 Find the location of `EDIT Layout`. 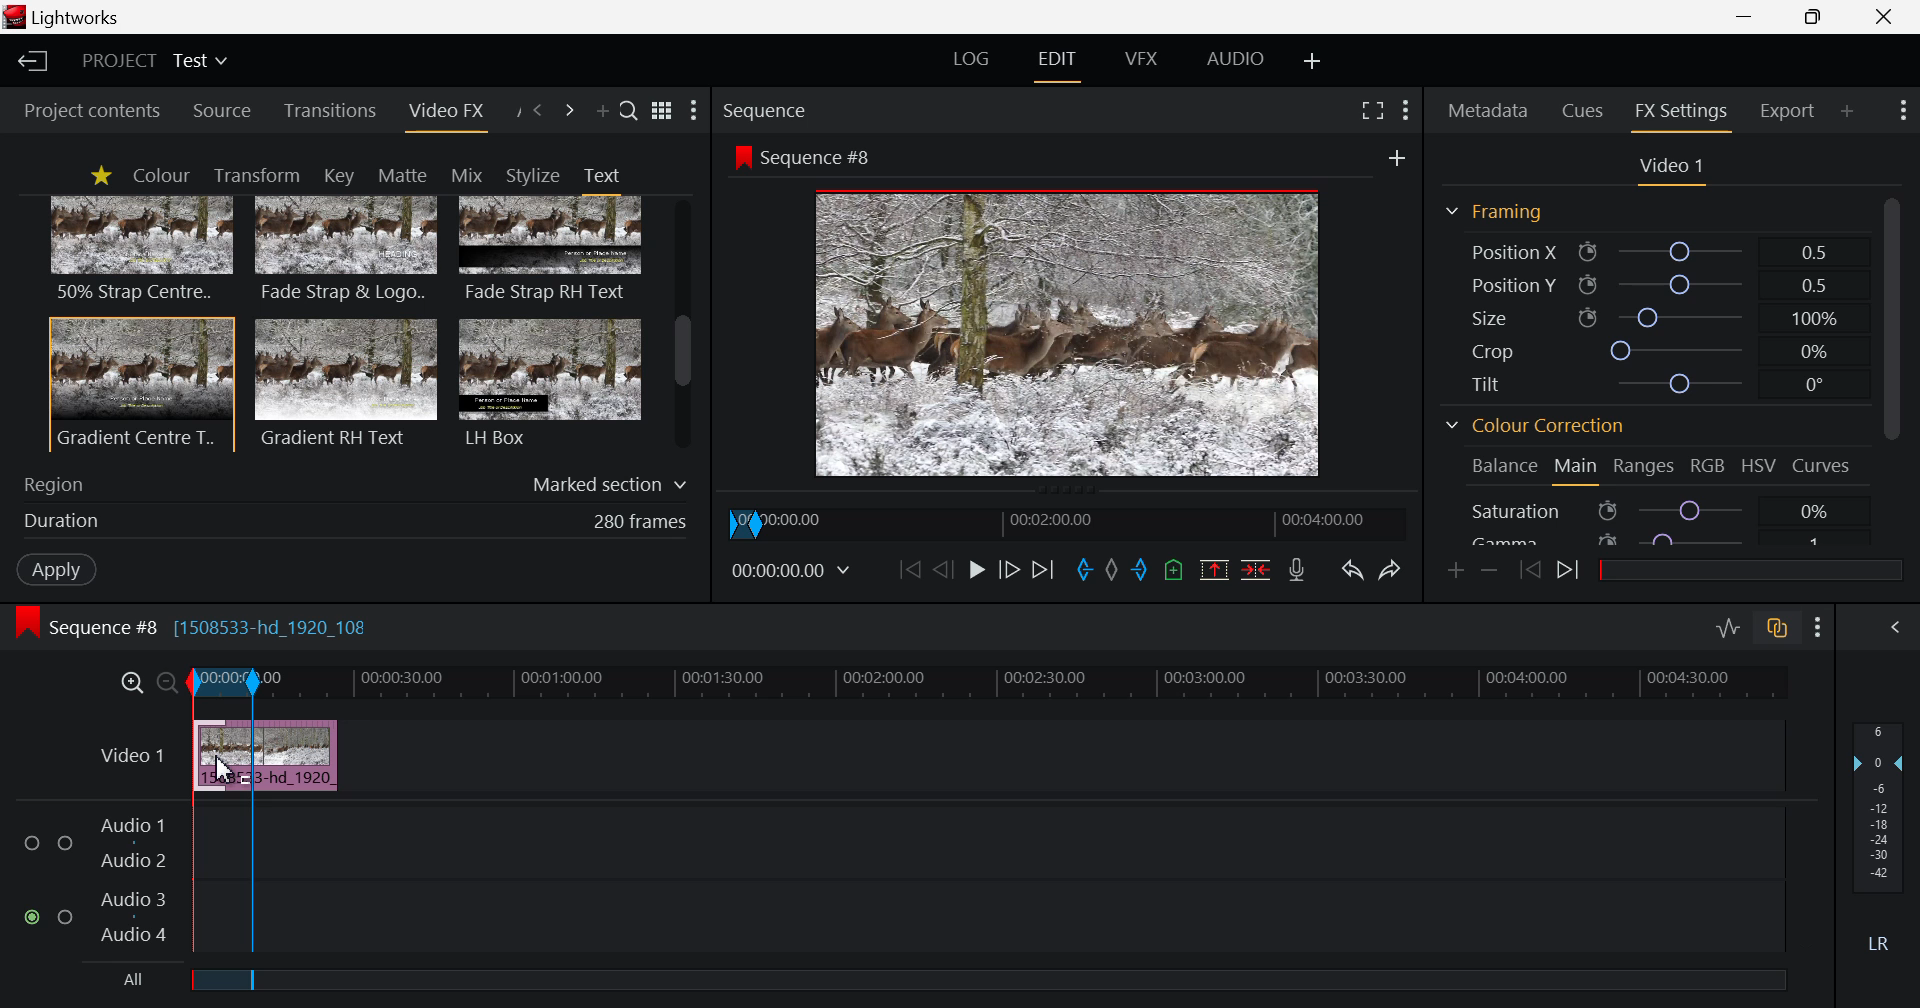

EDIT Layout is located at coordinates (1061, 61).